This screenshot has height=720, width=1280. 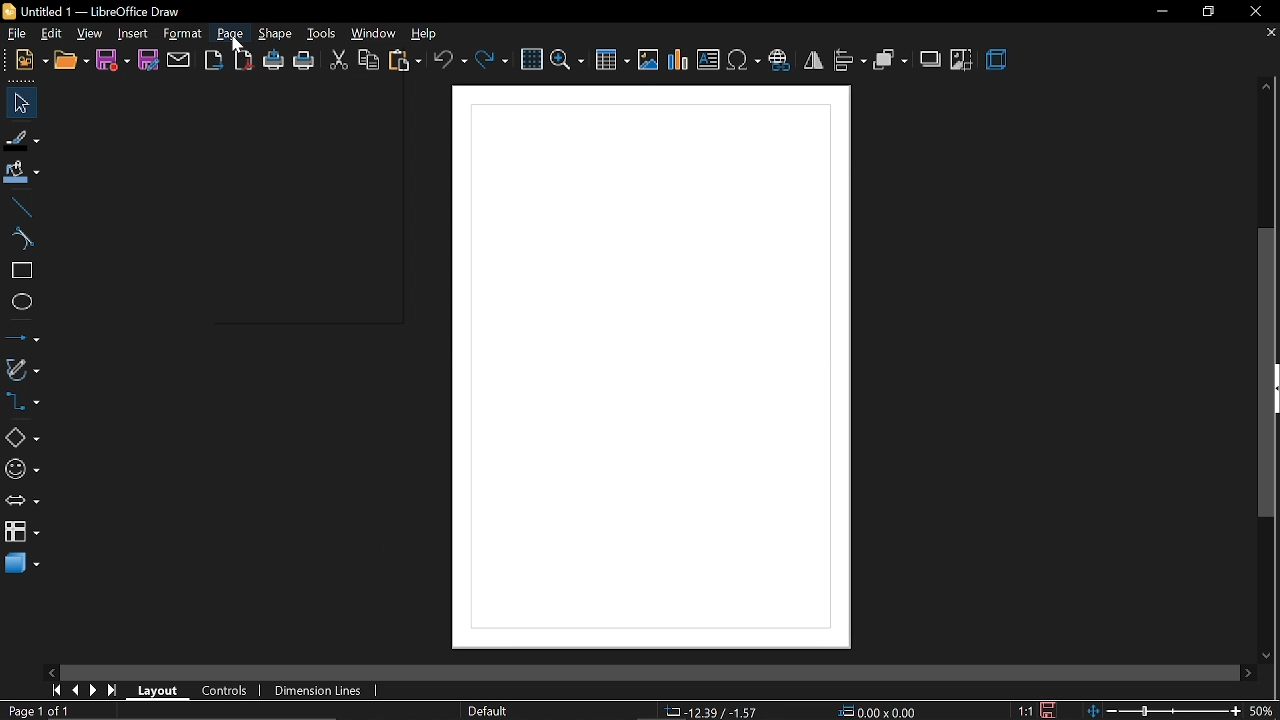 I want to click on save, so click(x=1052, y=709).